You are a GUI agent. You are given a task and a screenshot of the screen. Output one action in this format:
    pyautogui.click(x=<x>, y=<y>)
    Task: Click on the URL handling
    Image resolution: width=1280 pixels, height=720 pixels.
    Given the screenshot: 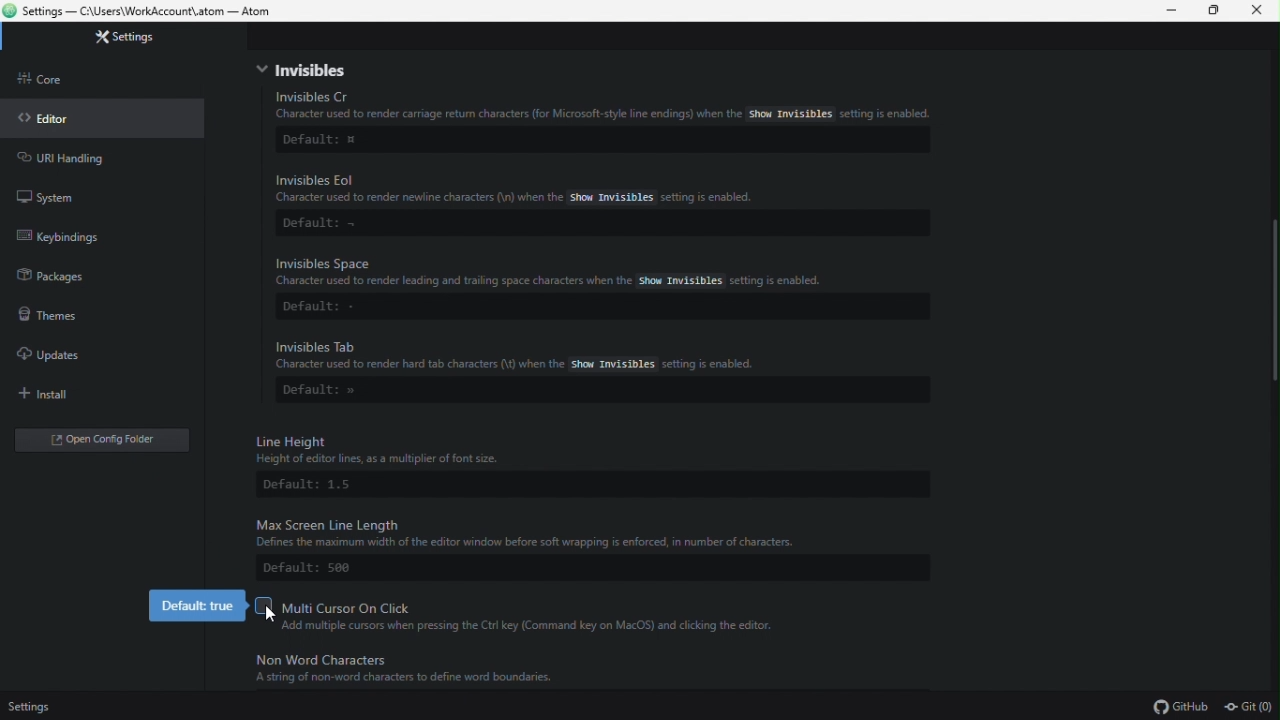 What is the action you would take?
    pyautogui.click(x=79, y=160)
    